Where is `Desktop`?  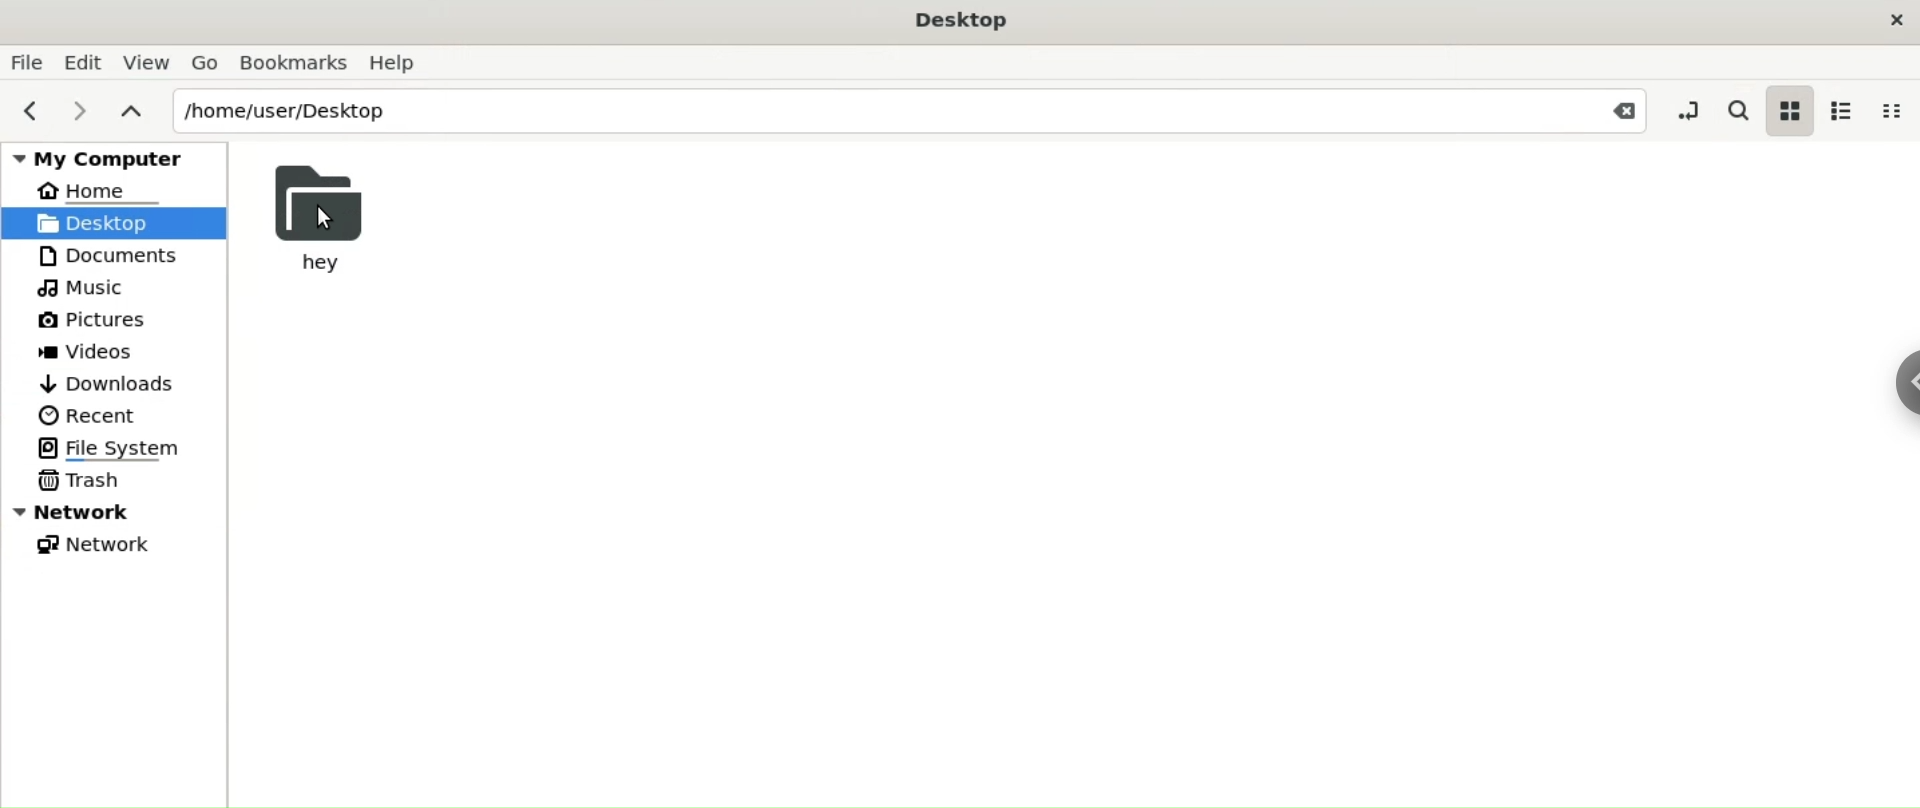
Desktop is located at coordinates (967, 21).